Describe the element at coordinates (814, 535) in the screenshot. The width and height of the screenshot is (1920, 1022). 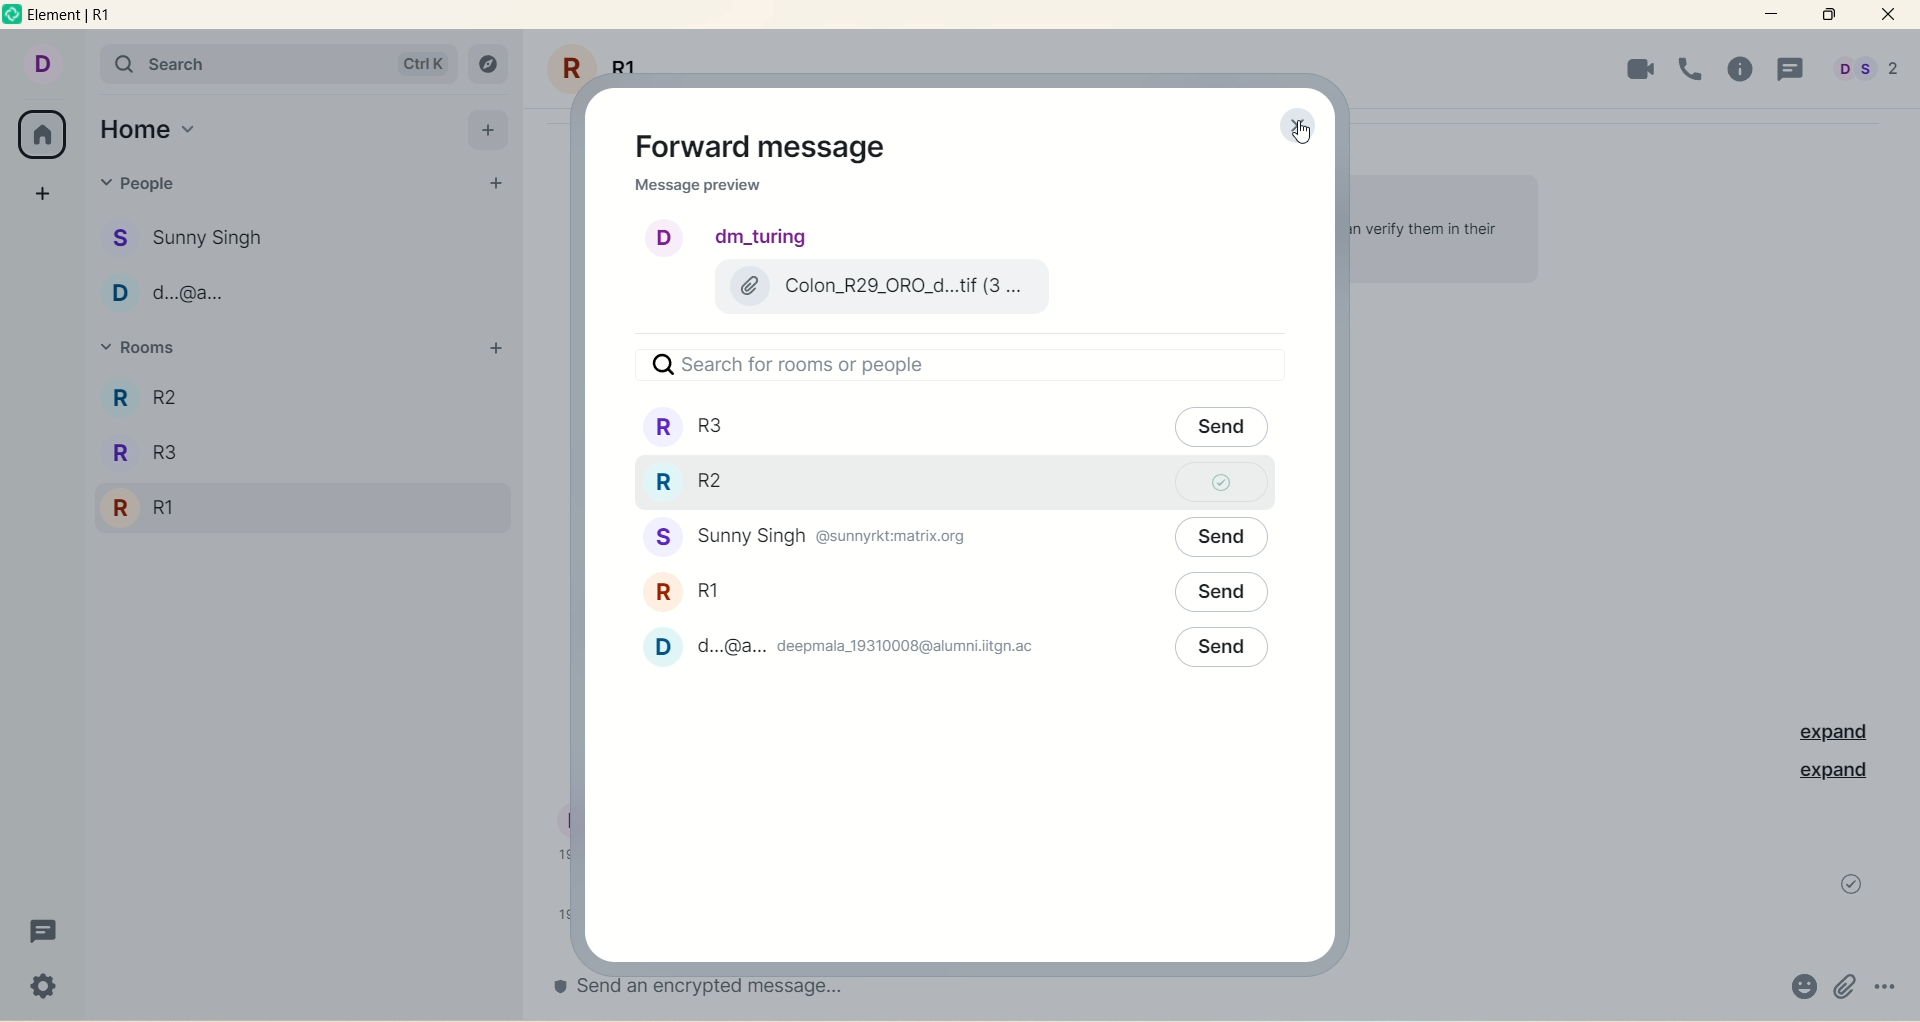
I see `people` at that location.